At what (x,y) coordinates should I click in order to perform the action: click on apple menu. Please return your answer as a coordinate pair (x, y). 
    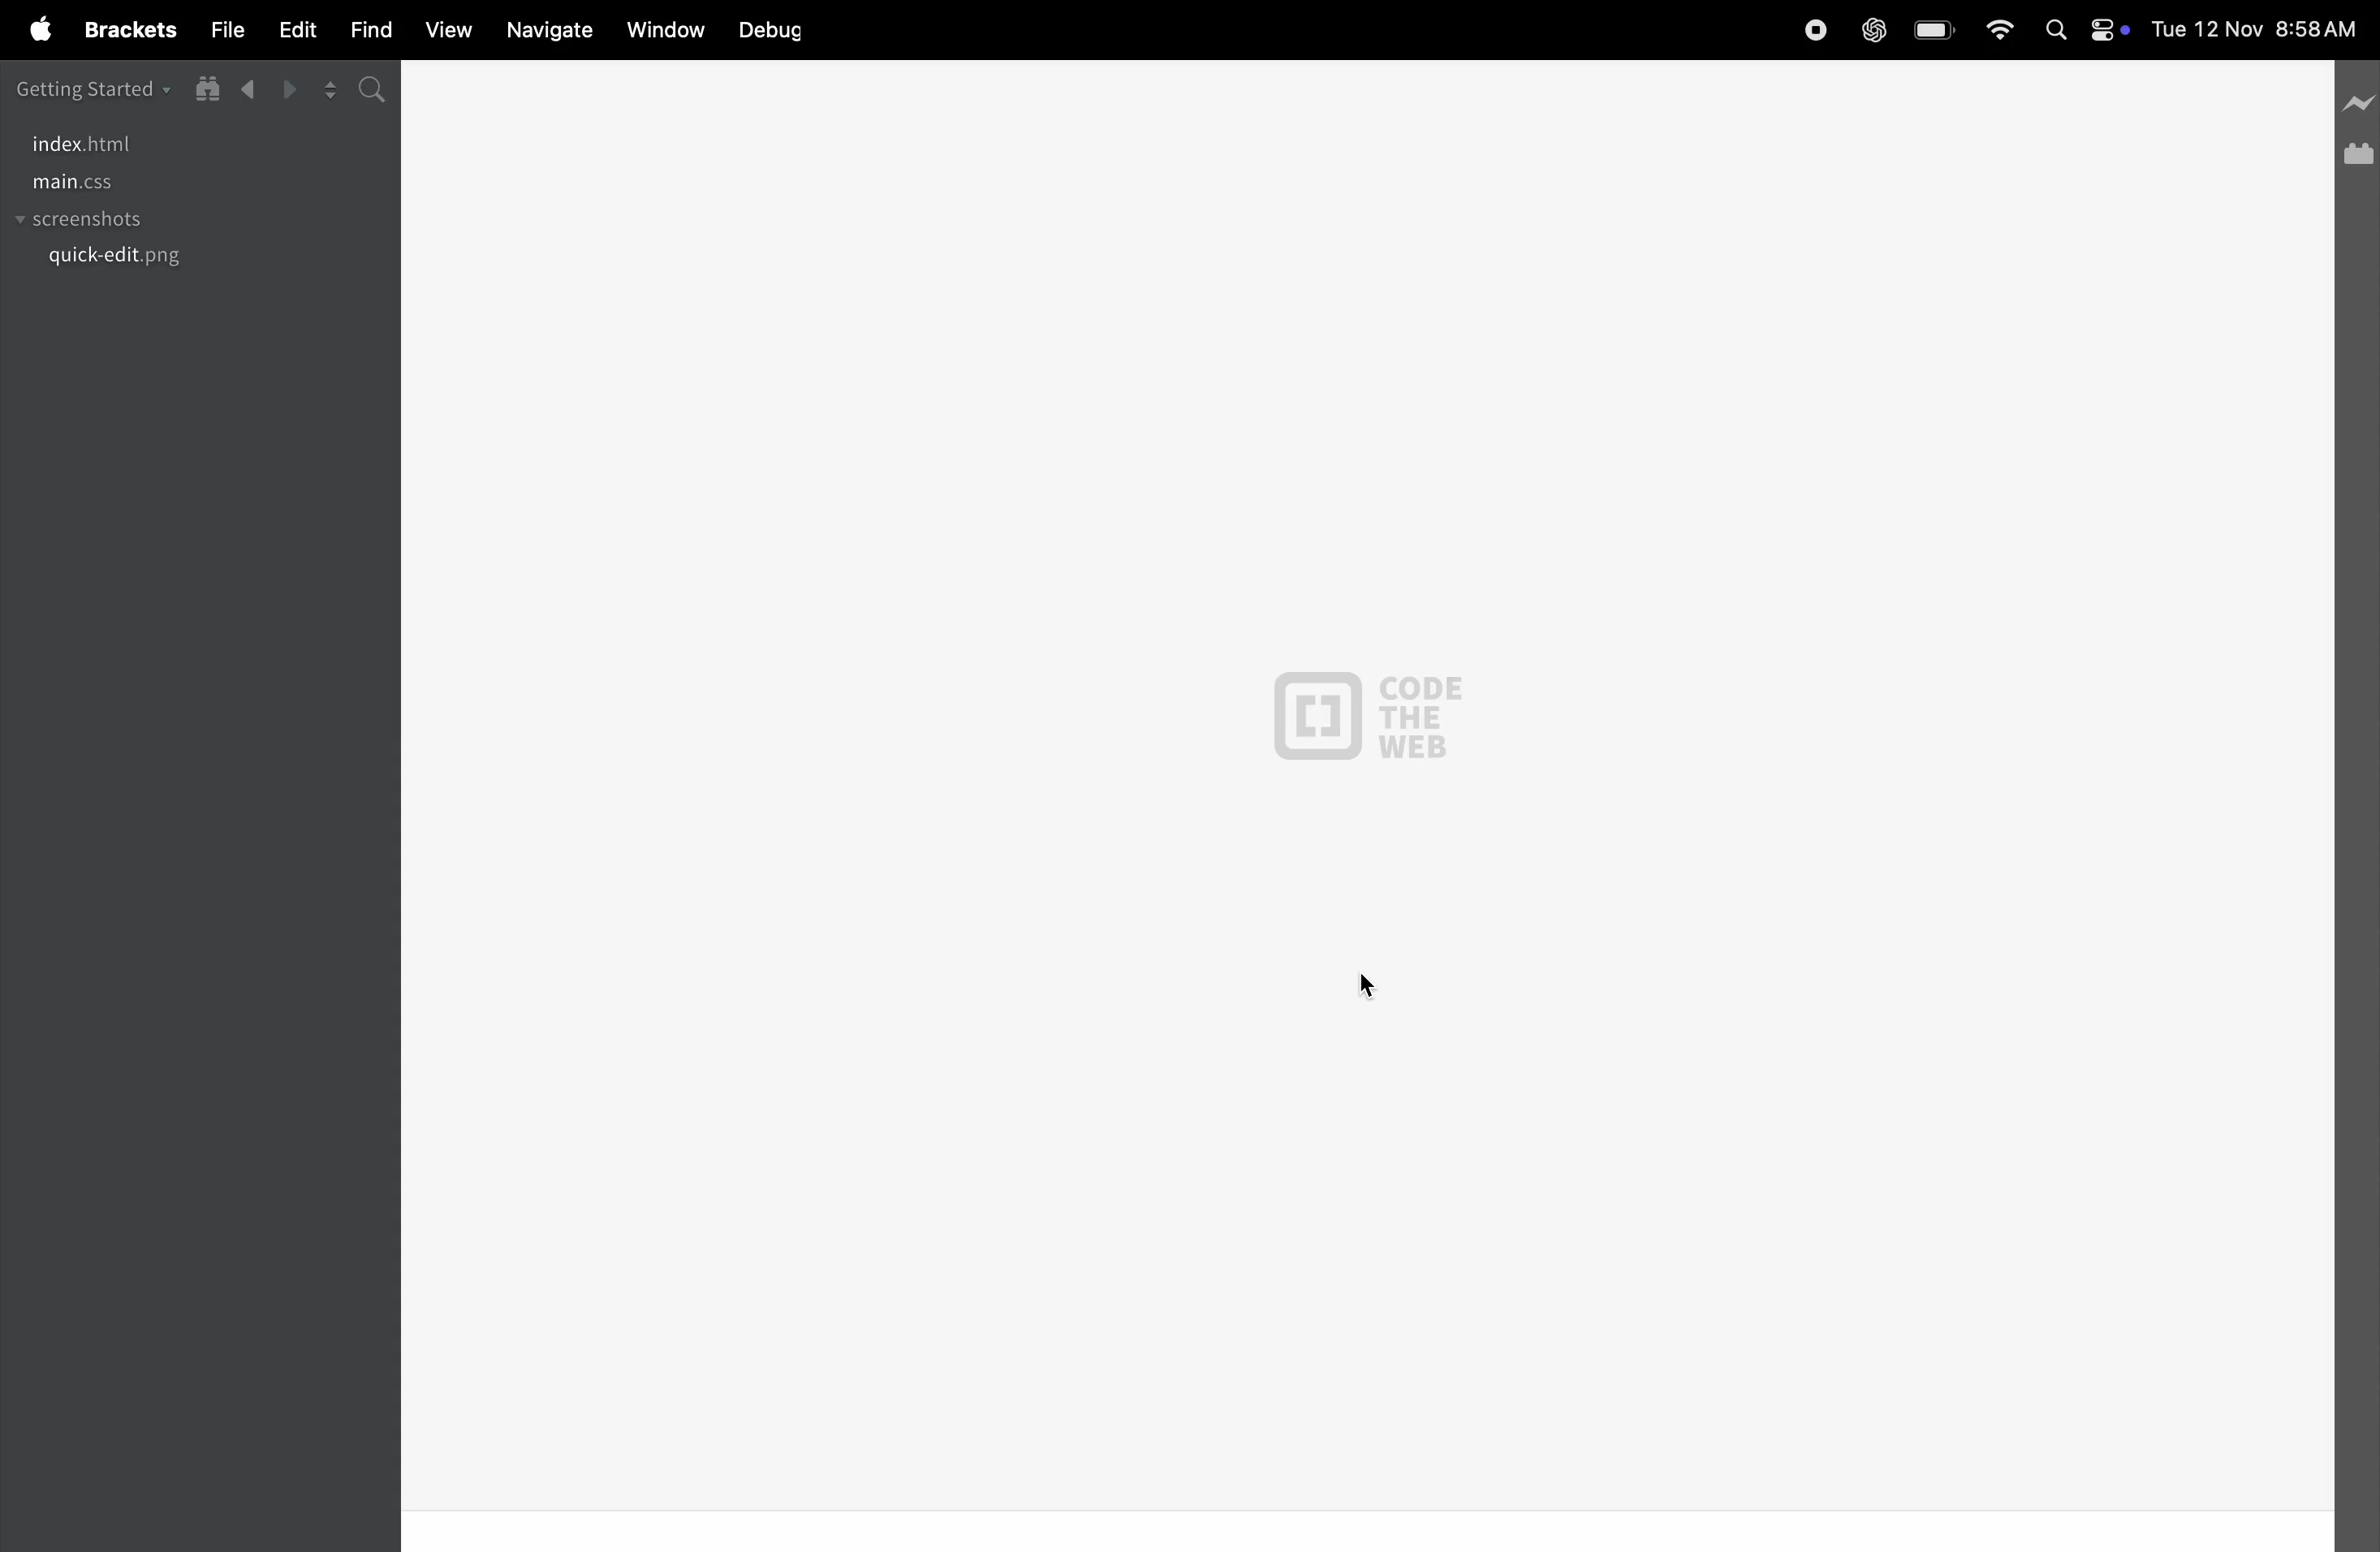
    Looking at the image, I should click on (30, 31).